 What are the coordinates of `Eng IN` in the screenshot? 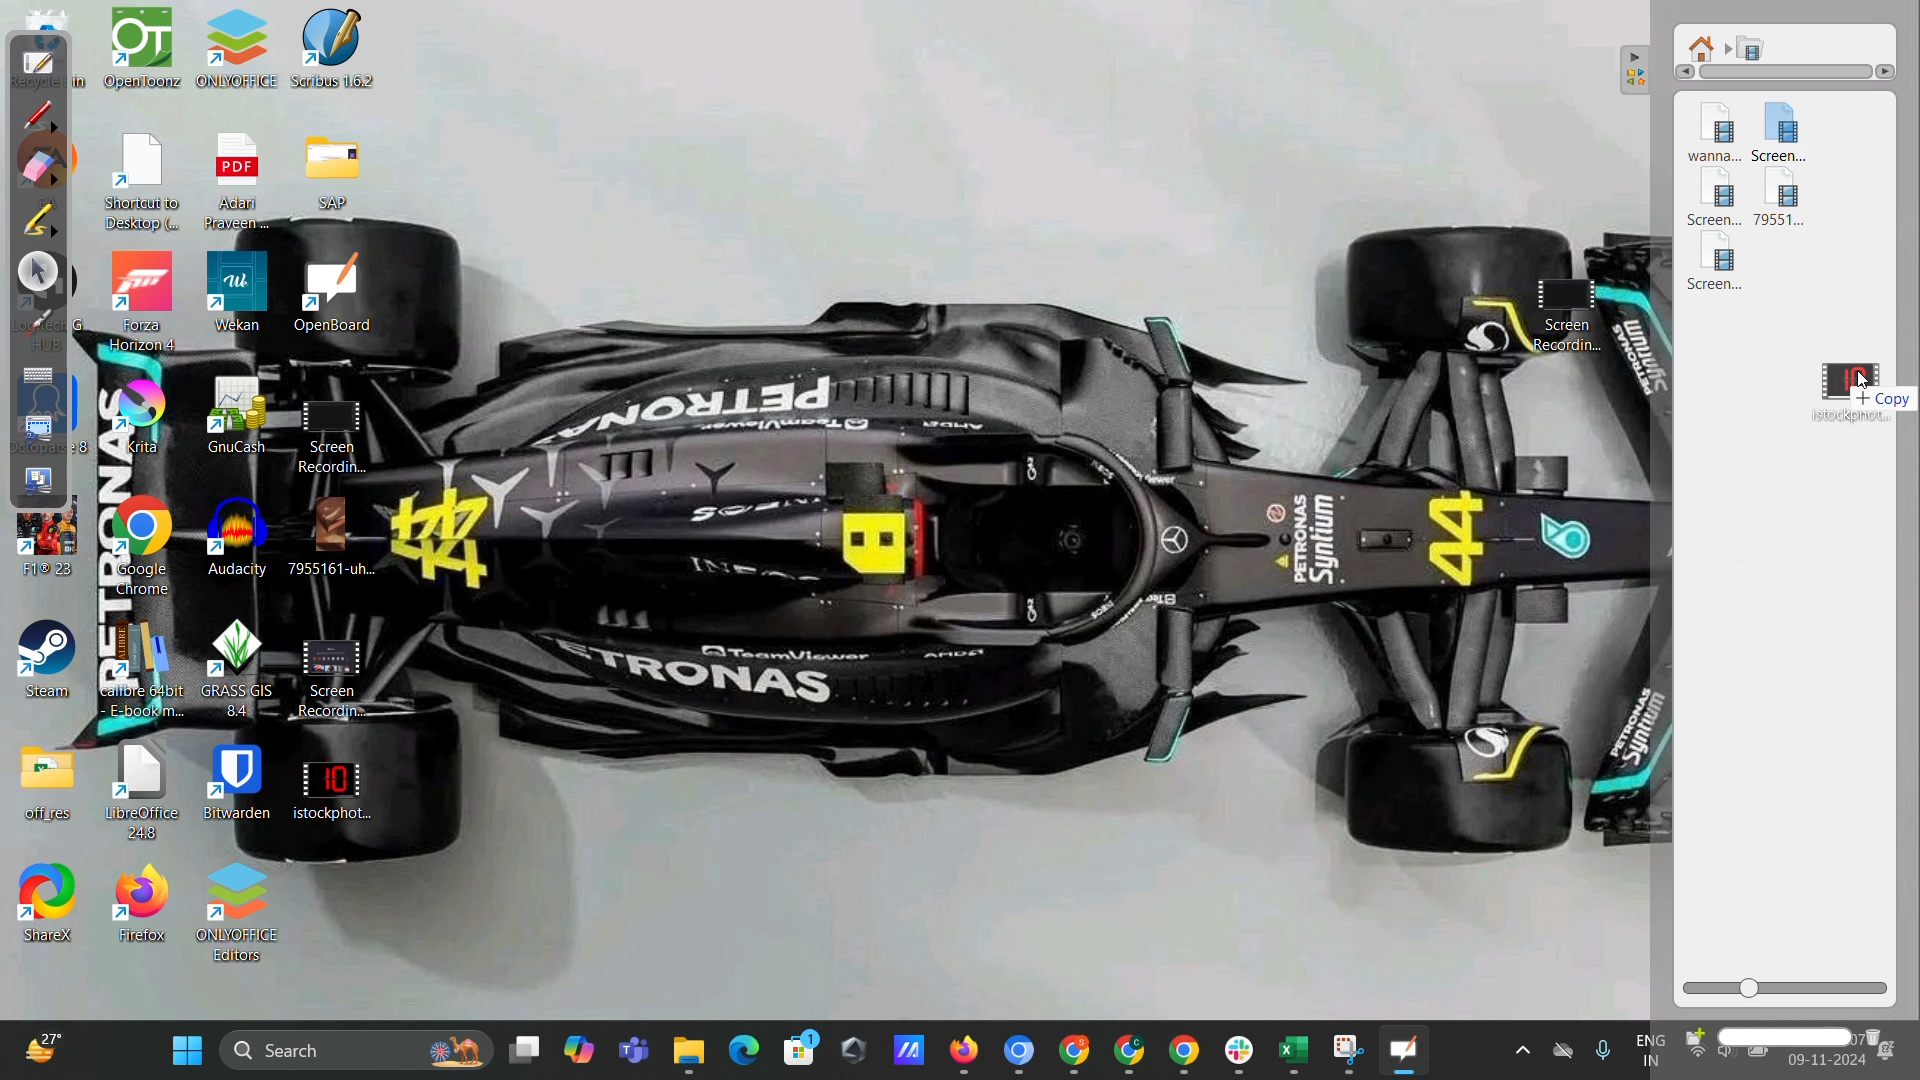 It's located at (1645, 1051).